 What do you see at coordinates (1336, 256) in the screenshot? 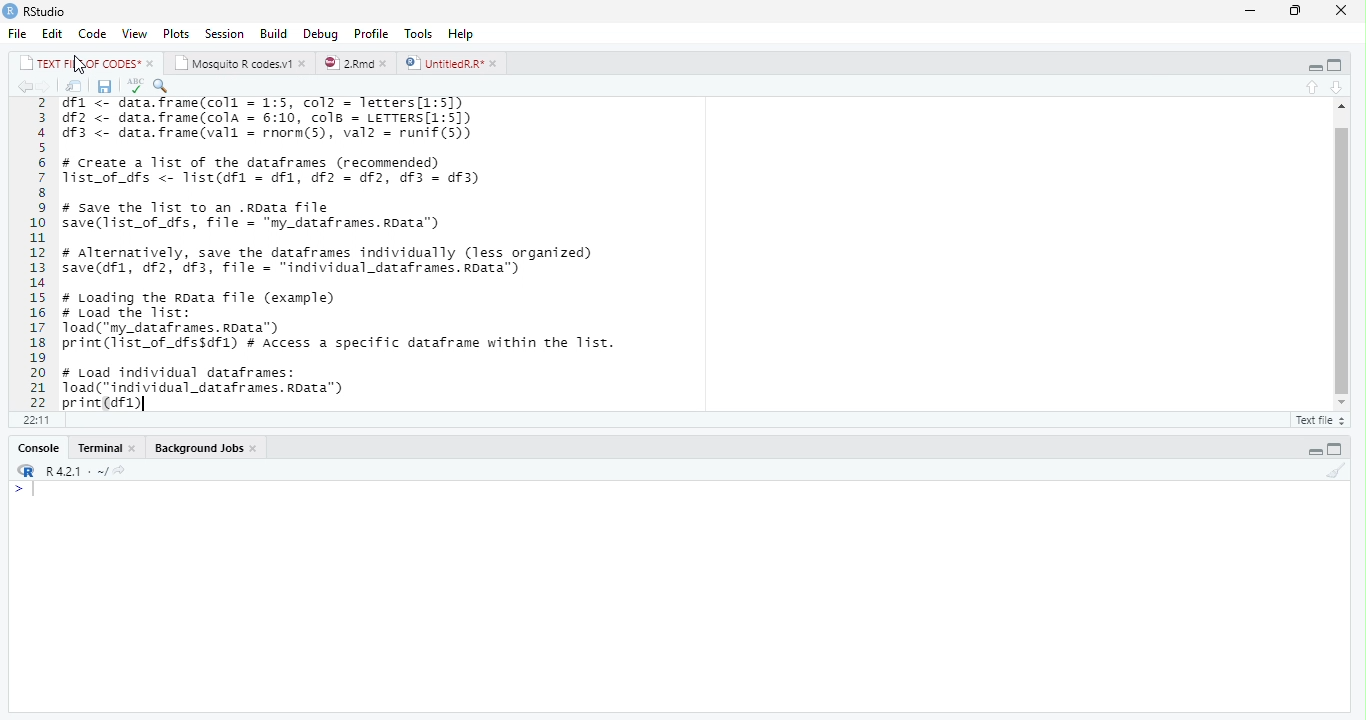
I see `vertical scroll bar` at bounding box center [1336, 256].